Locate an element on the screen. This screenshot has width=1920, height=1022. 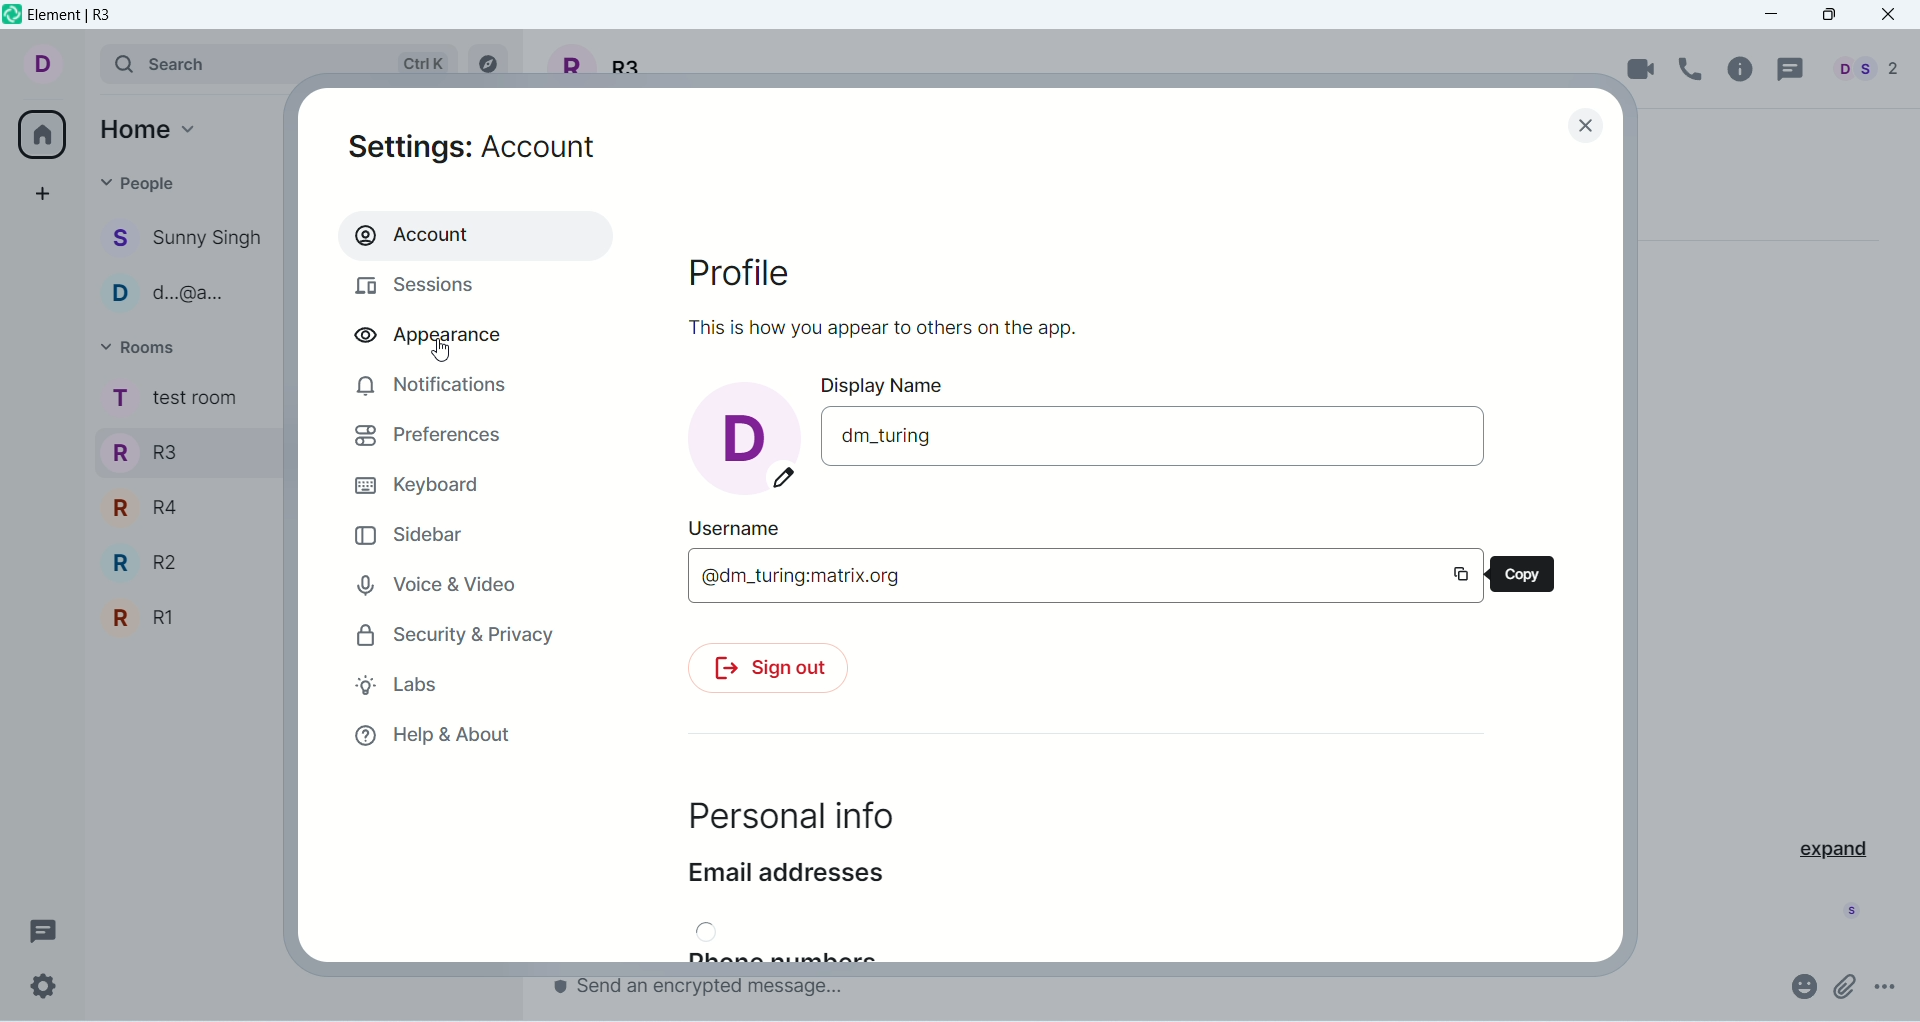
people is located at coordinates (142, 182).